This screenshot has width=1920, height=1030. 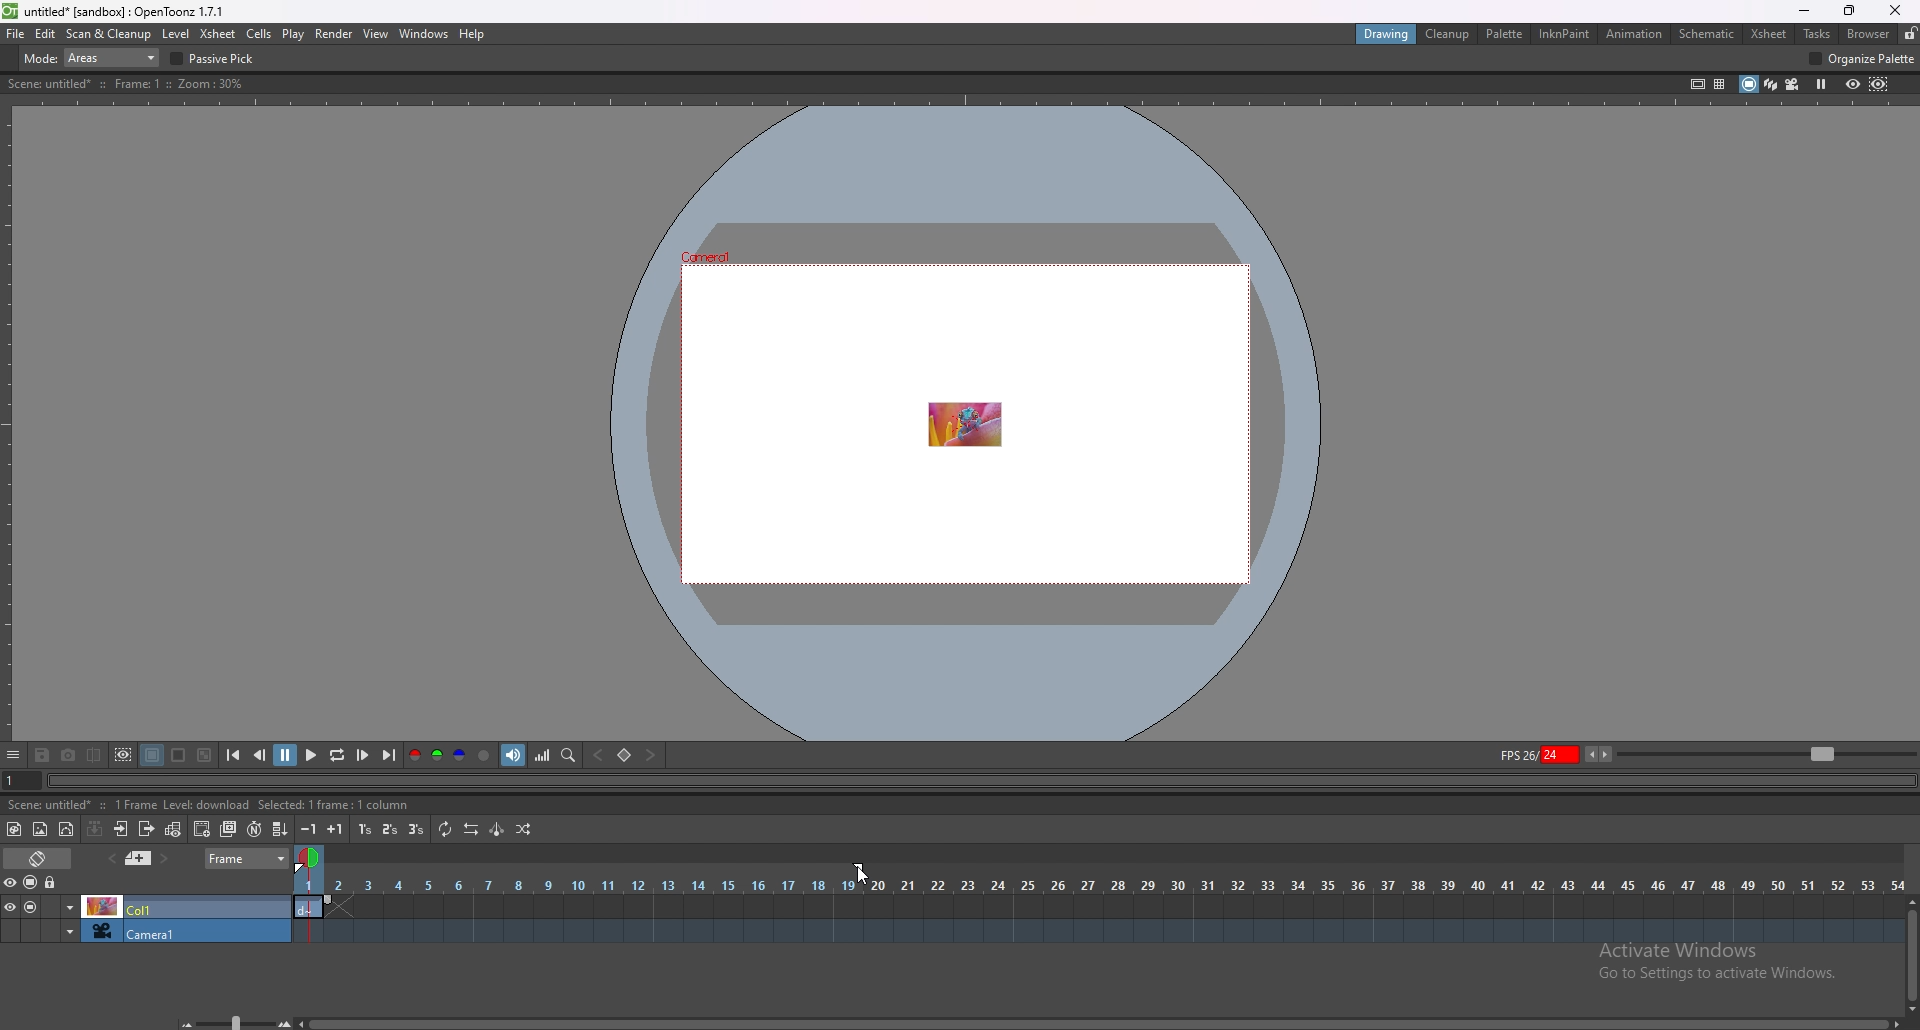 What do you see at coordinates (1910, 954) in the screenshot?
I see `scroll bar` at bounding box center [1910, 954].